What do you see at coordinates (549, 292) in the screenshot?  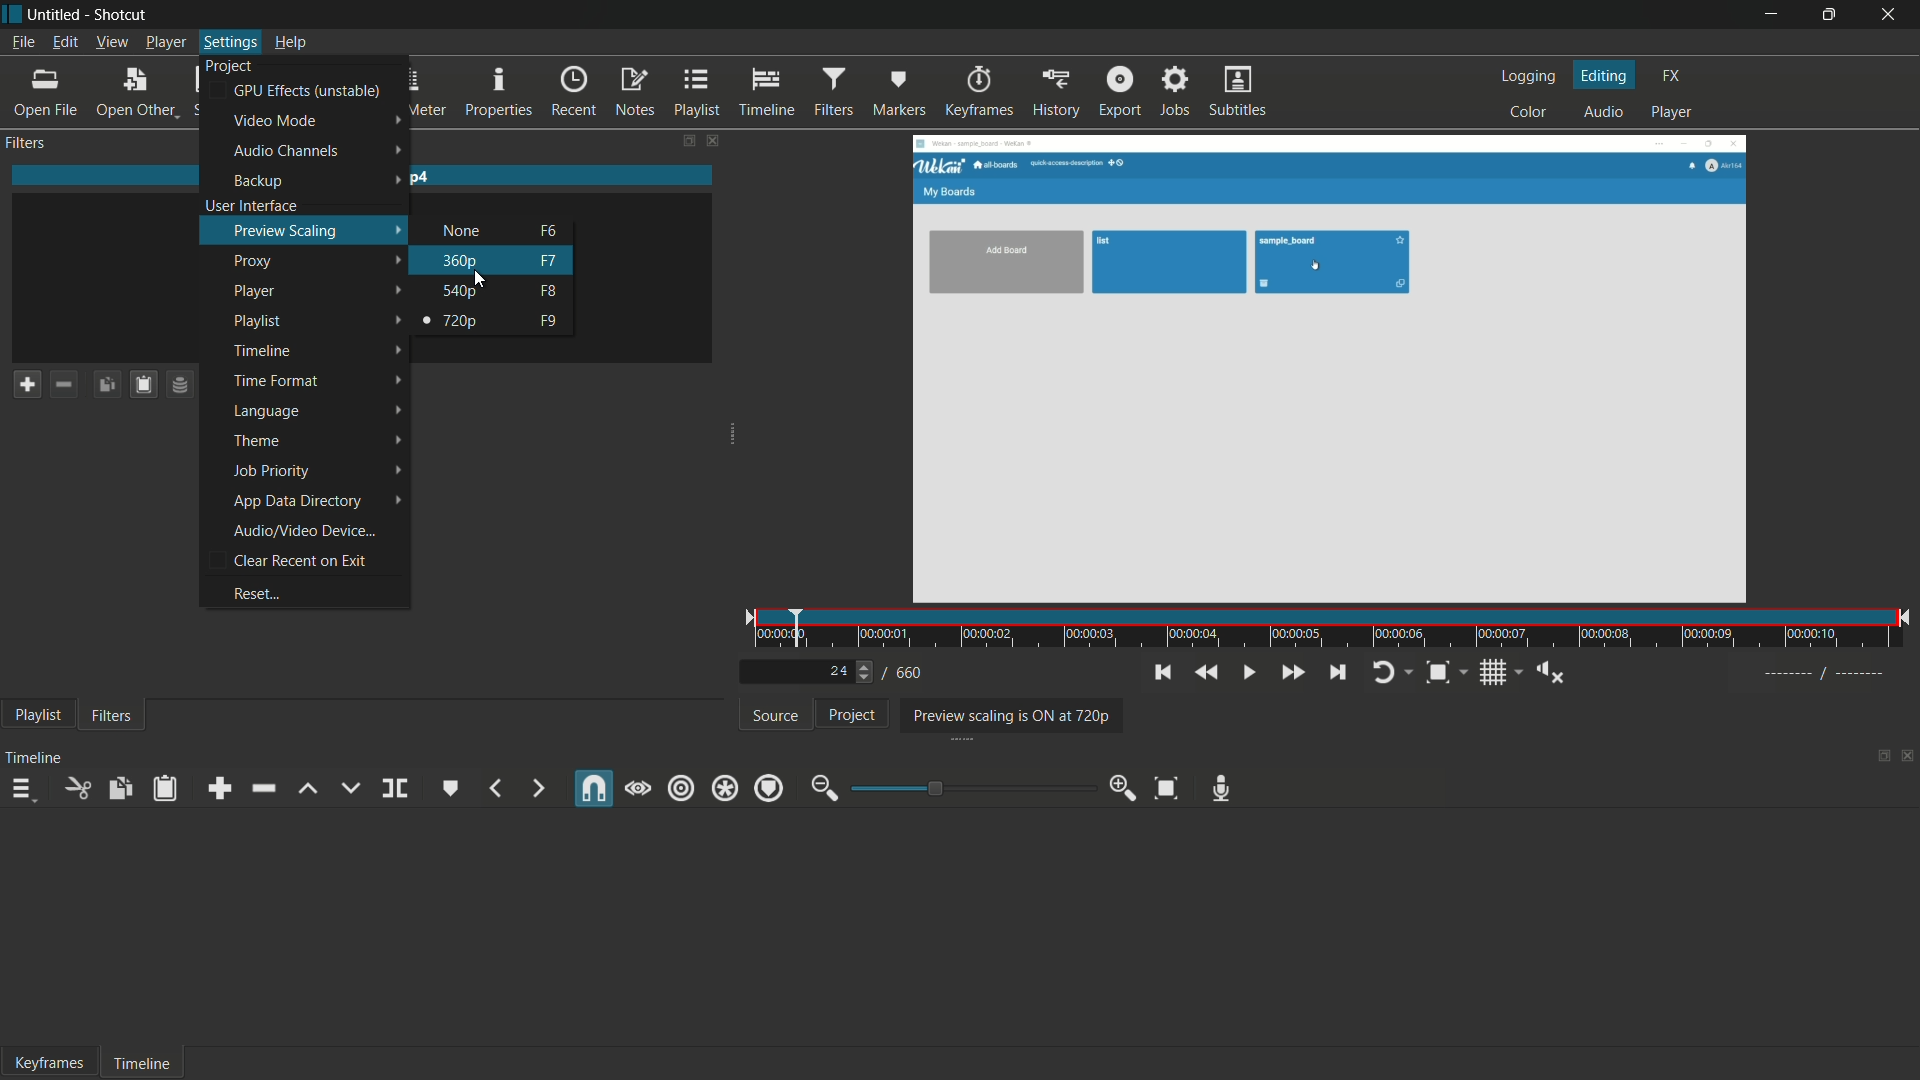 I see `keyboard shortcut` at bounding box center [549, 292].